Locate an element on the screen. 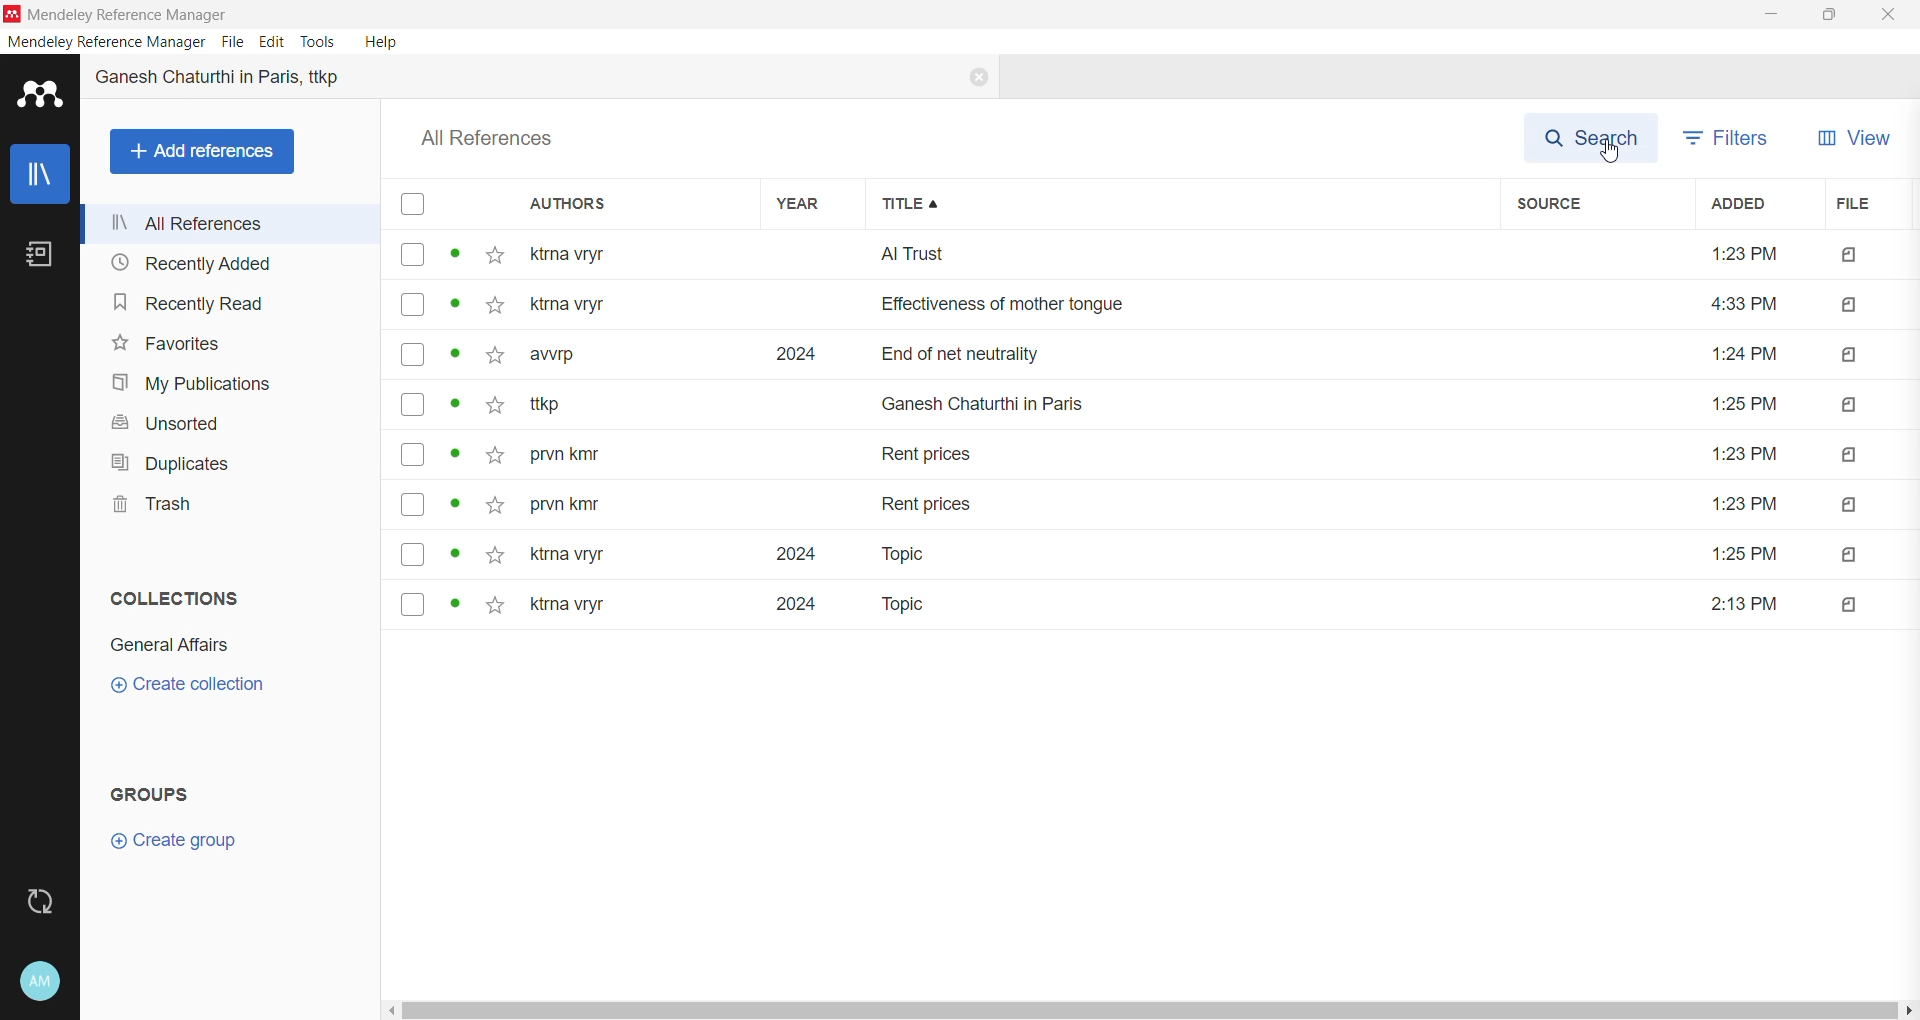 The width and height of the screenshot is (1920, 1020). Added is located at coordinates (1754, 205).